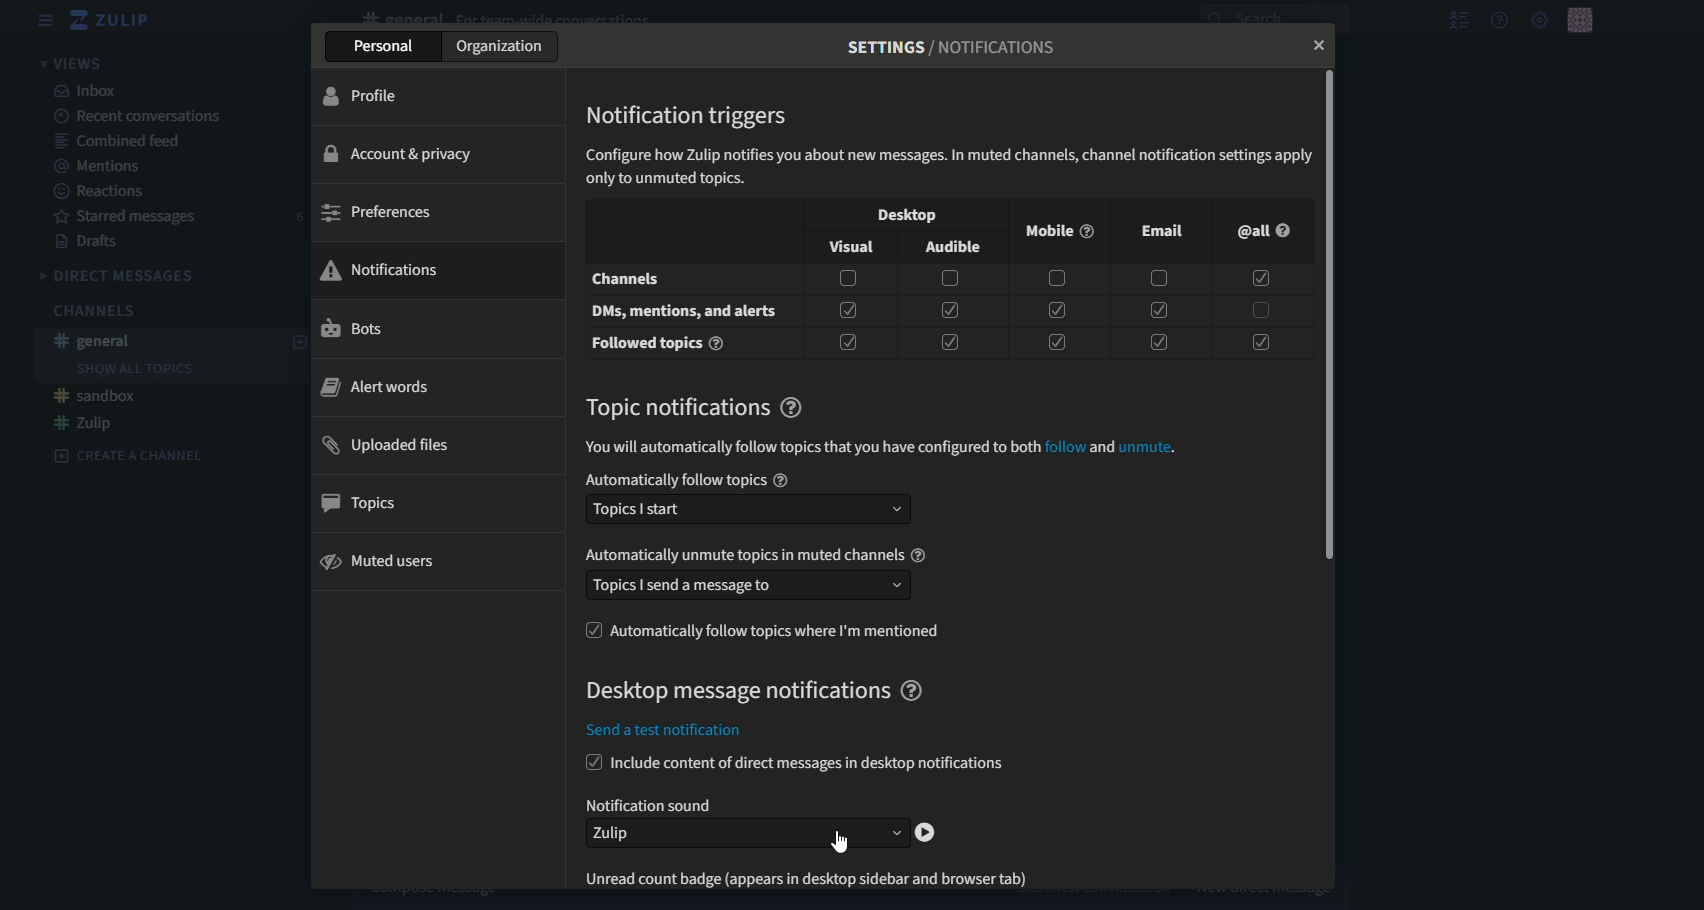 This screenshot has height=910, width=1704. Describe the element at coordinates (848, 278) in the screenshot. I see `check box` at that location.